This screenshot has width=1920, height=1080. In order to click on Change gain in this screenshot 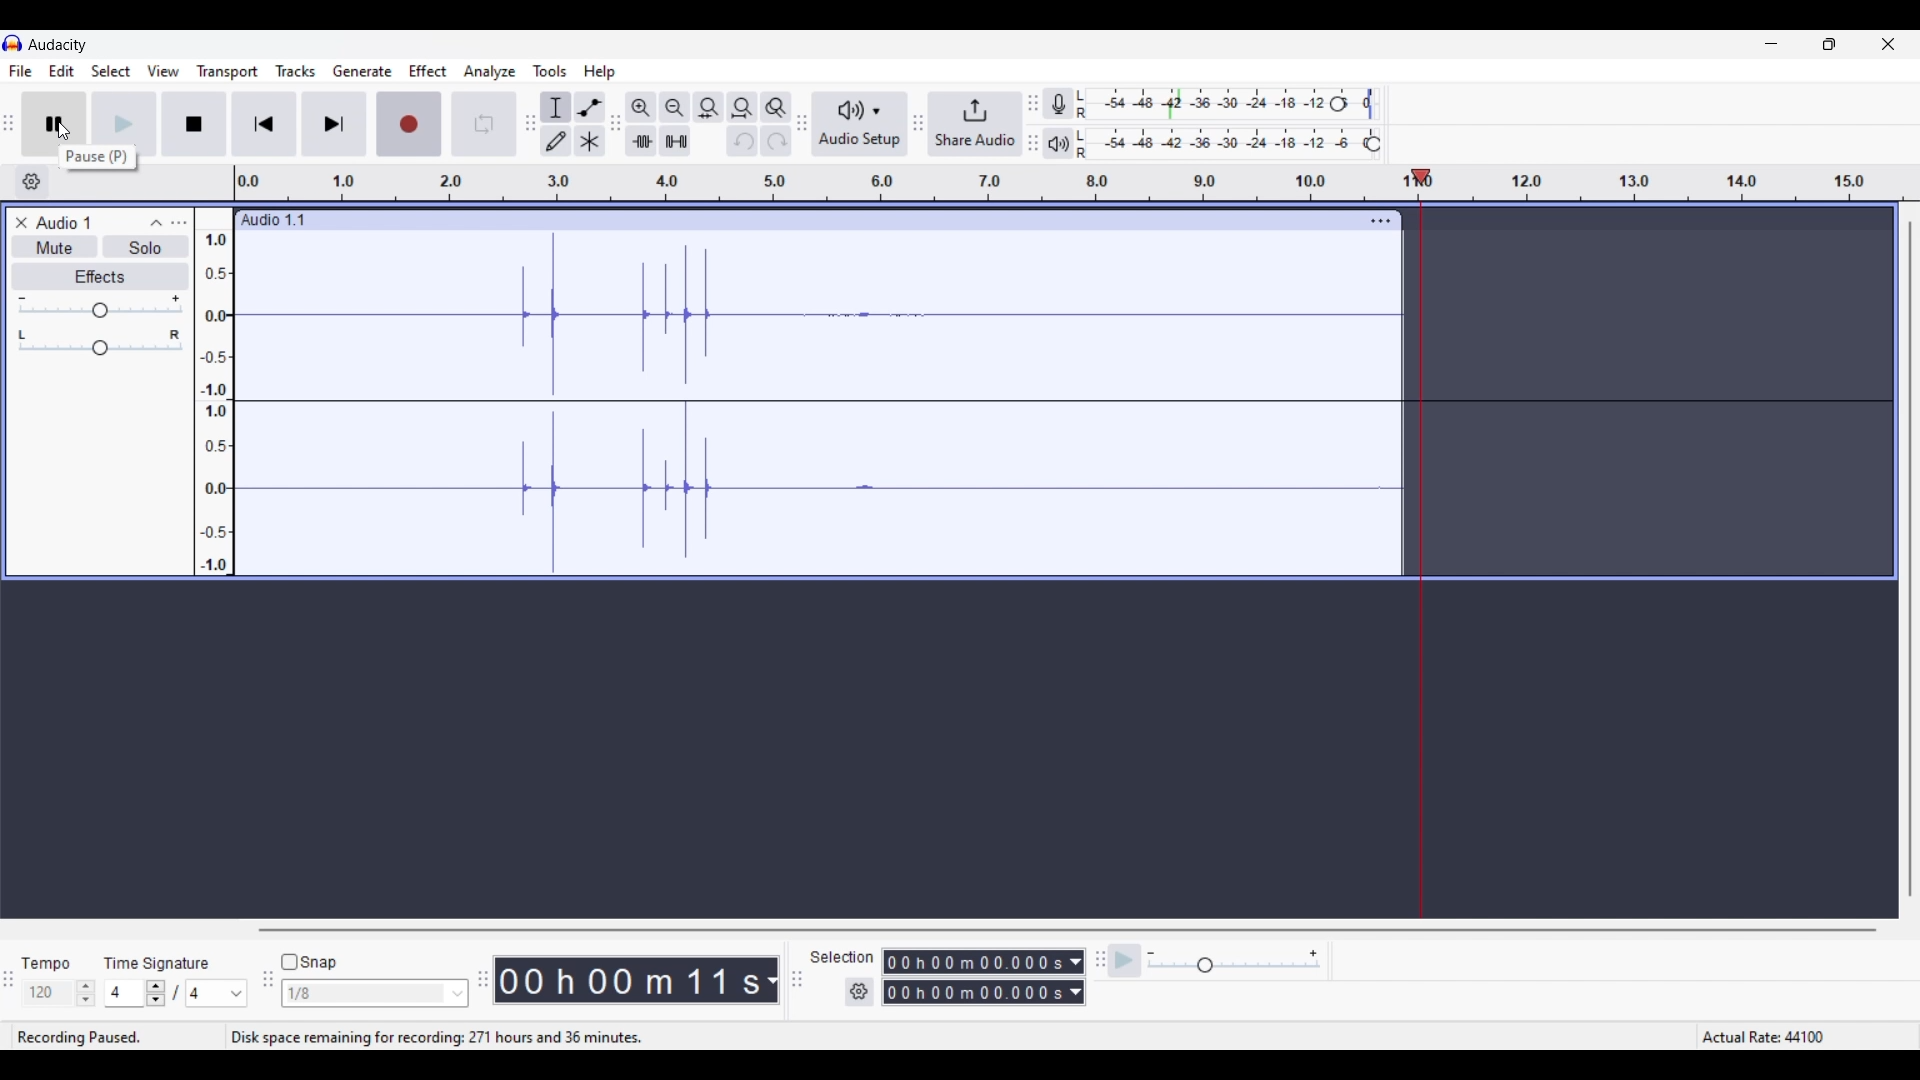, I will do `click(99, 311)`.